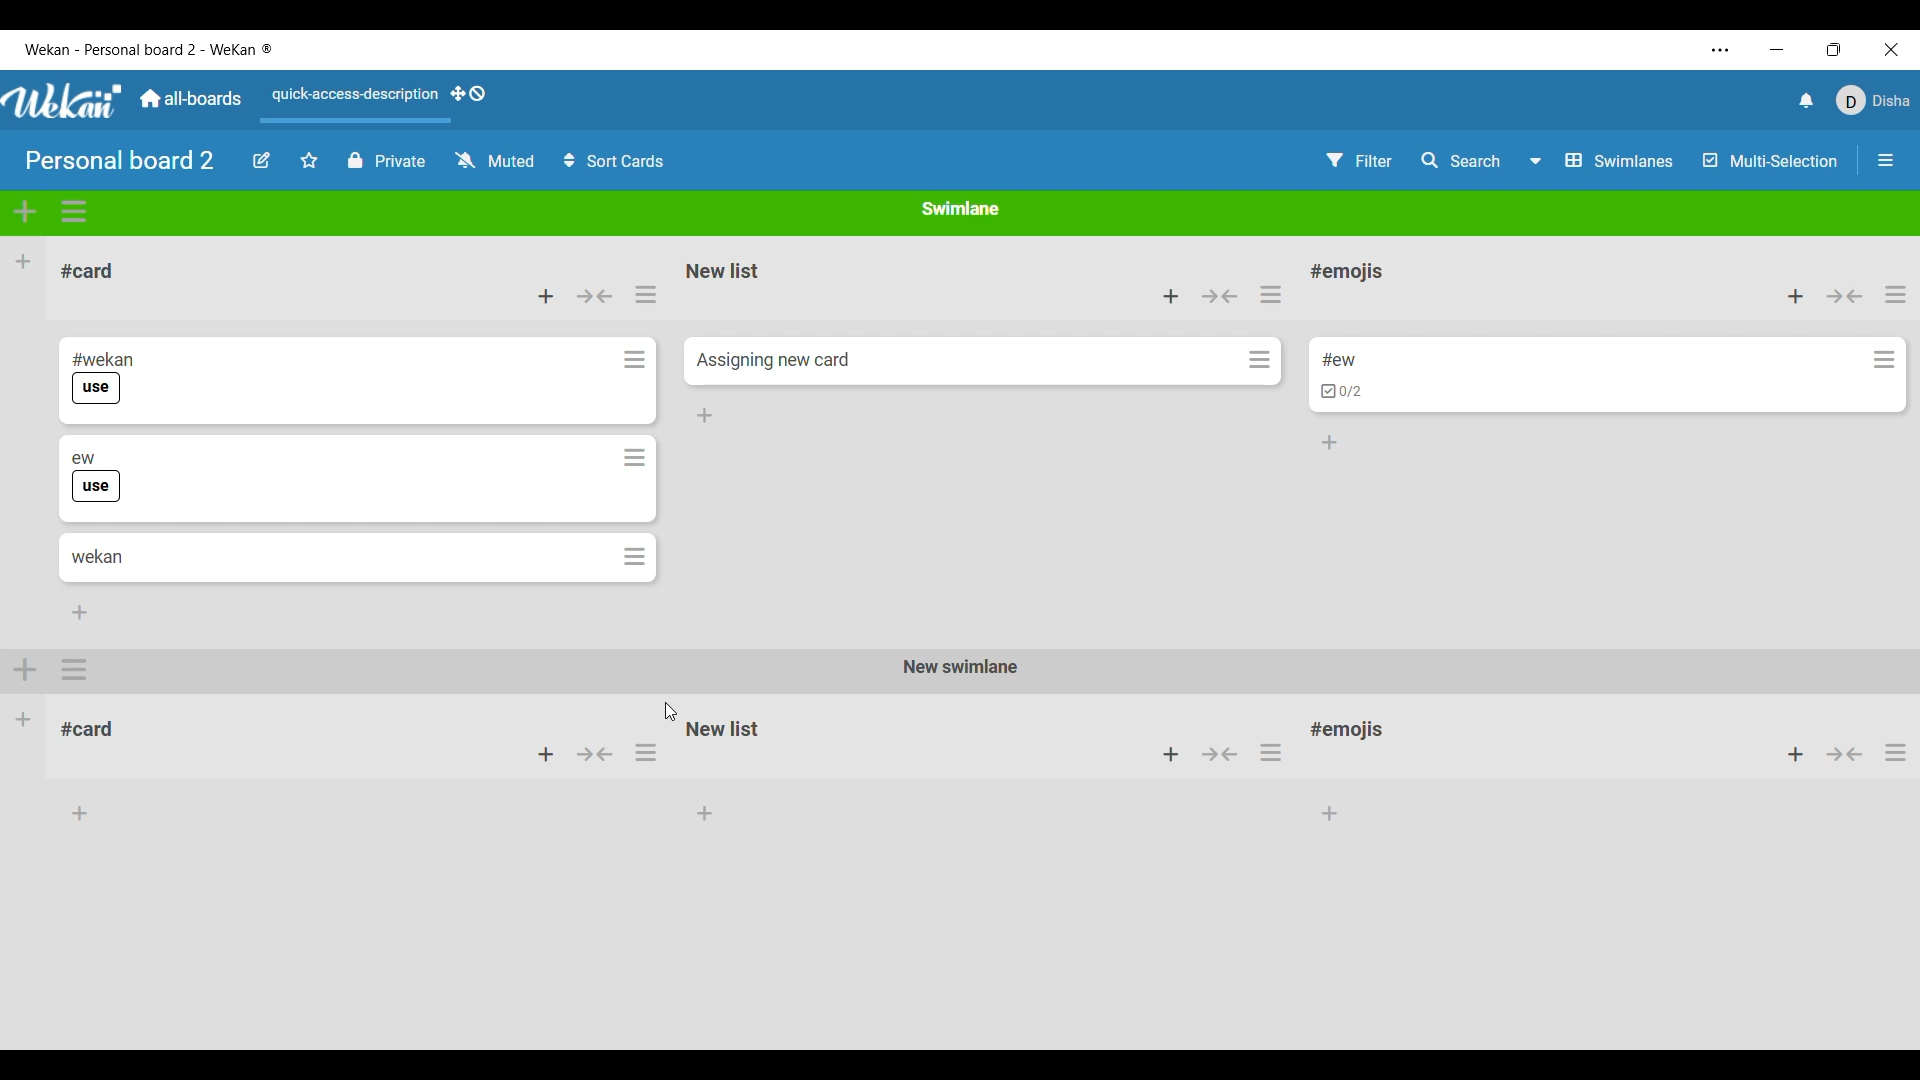 Image resolution: width=1920 pixels, height=1080 pixels. Describe the element at coordinates (639, 363) in the screenshot. I see `card actions` at that location.